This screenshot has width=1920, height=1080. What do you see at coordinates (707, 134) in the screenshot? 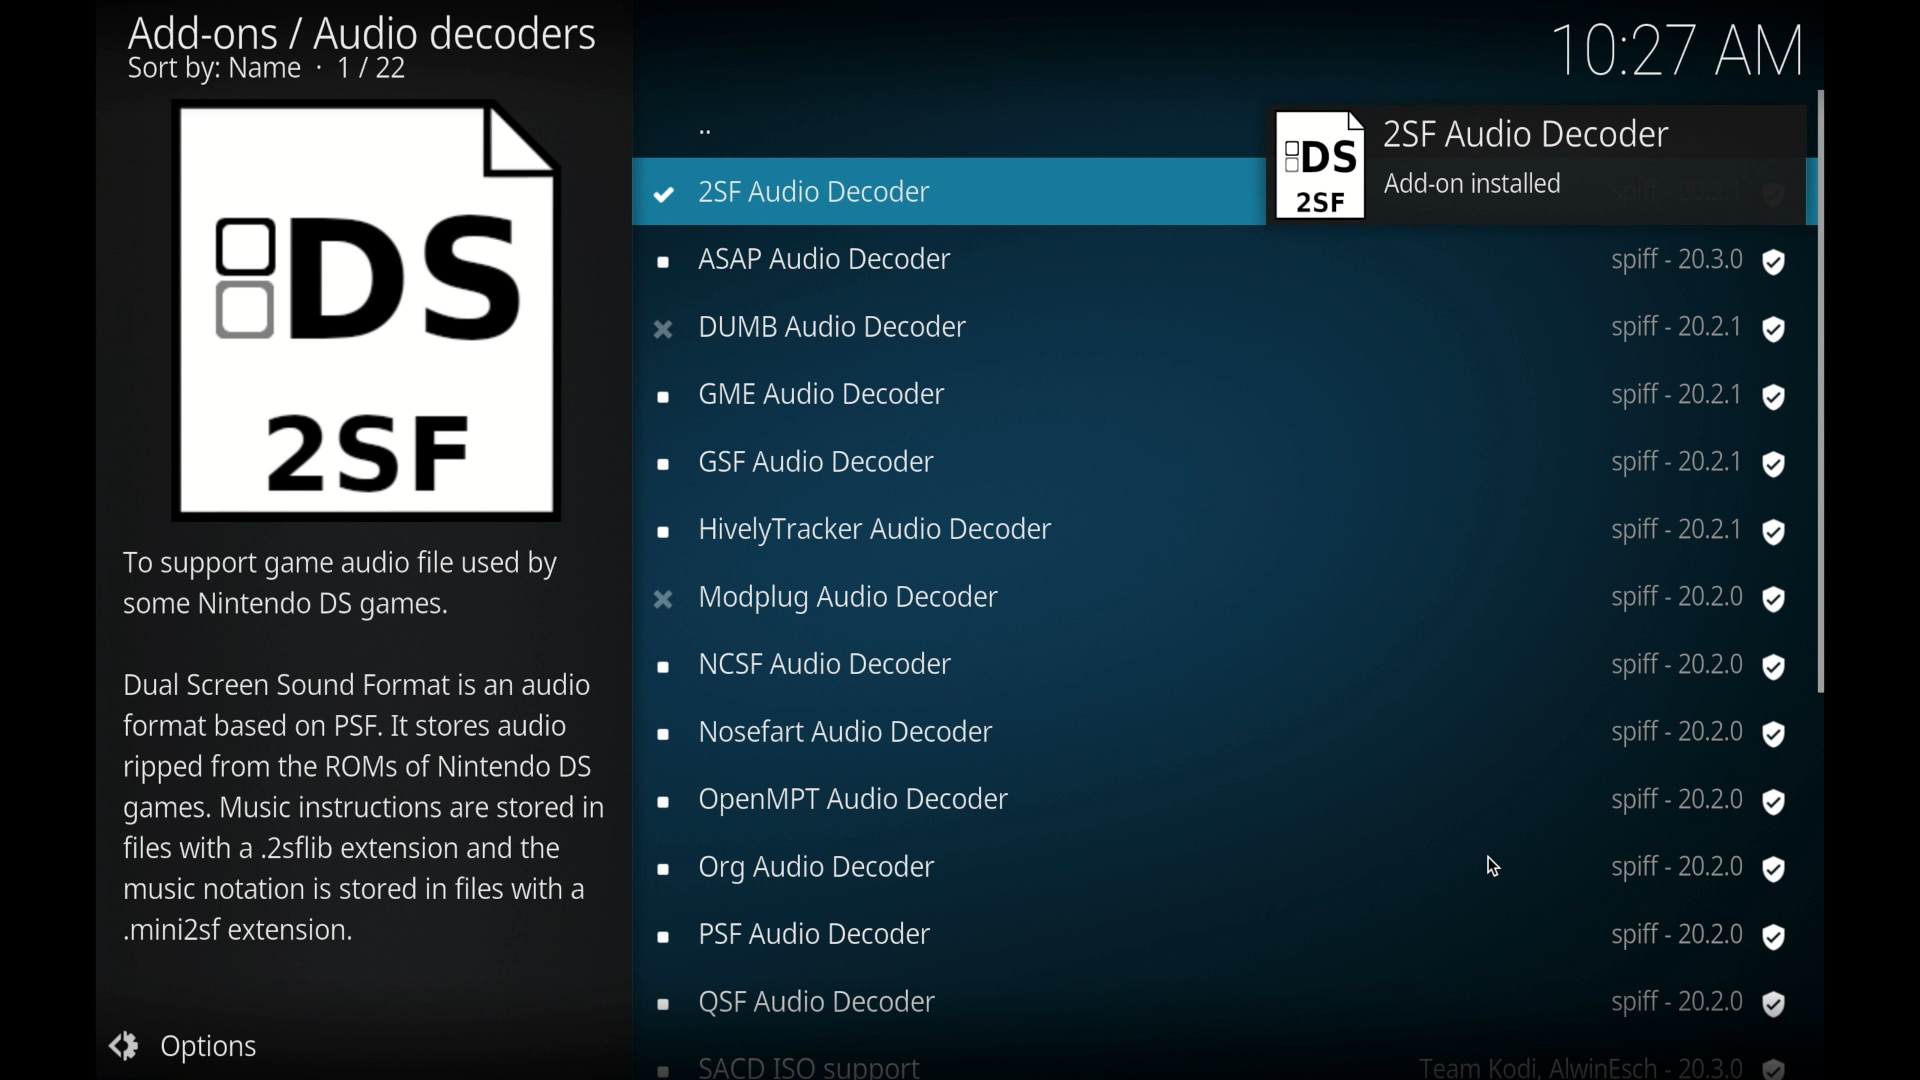
I see `dots icon` at bounding box center [707, 134].